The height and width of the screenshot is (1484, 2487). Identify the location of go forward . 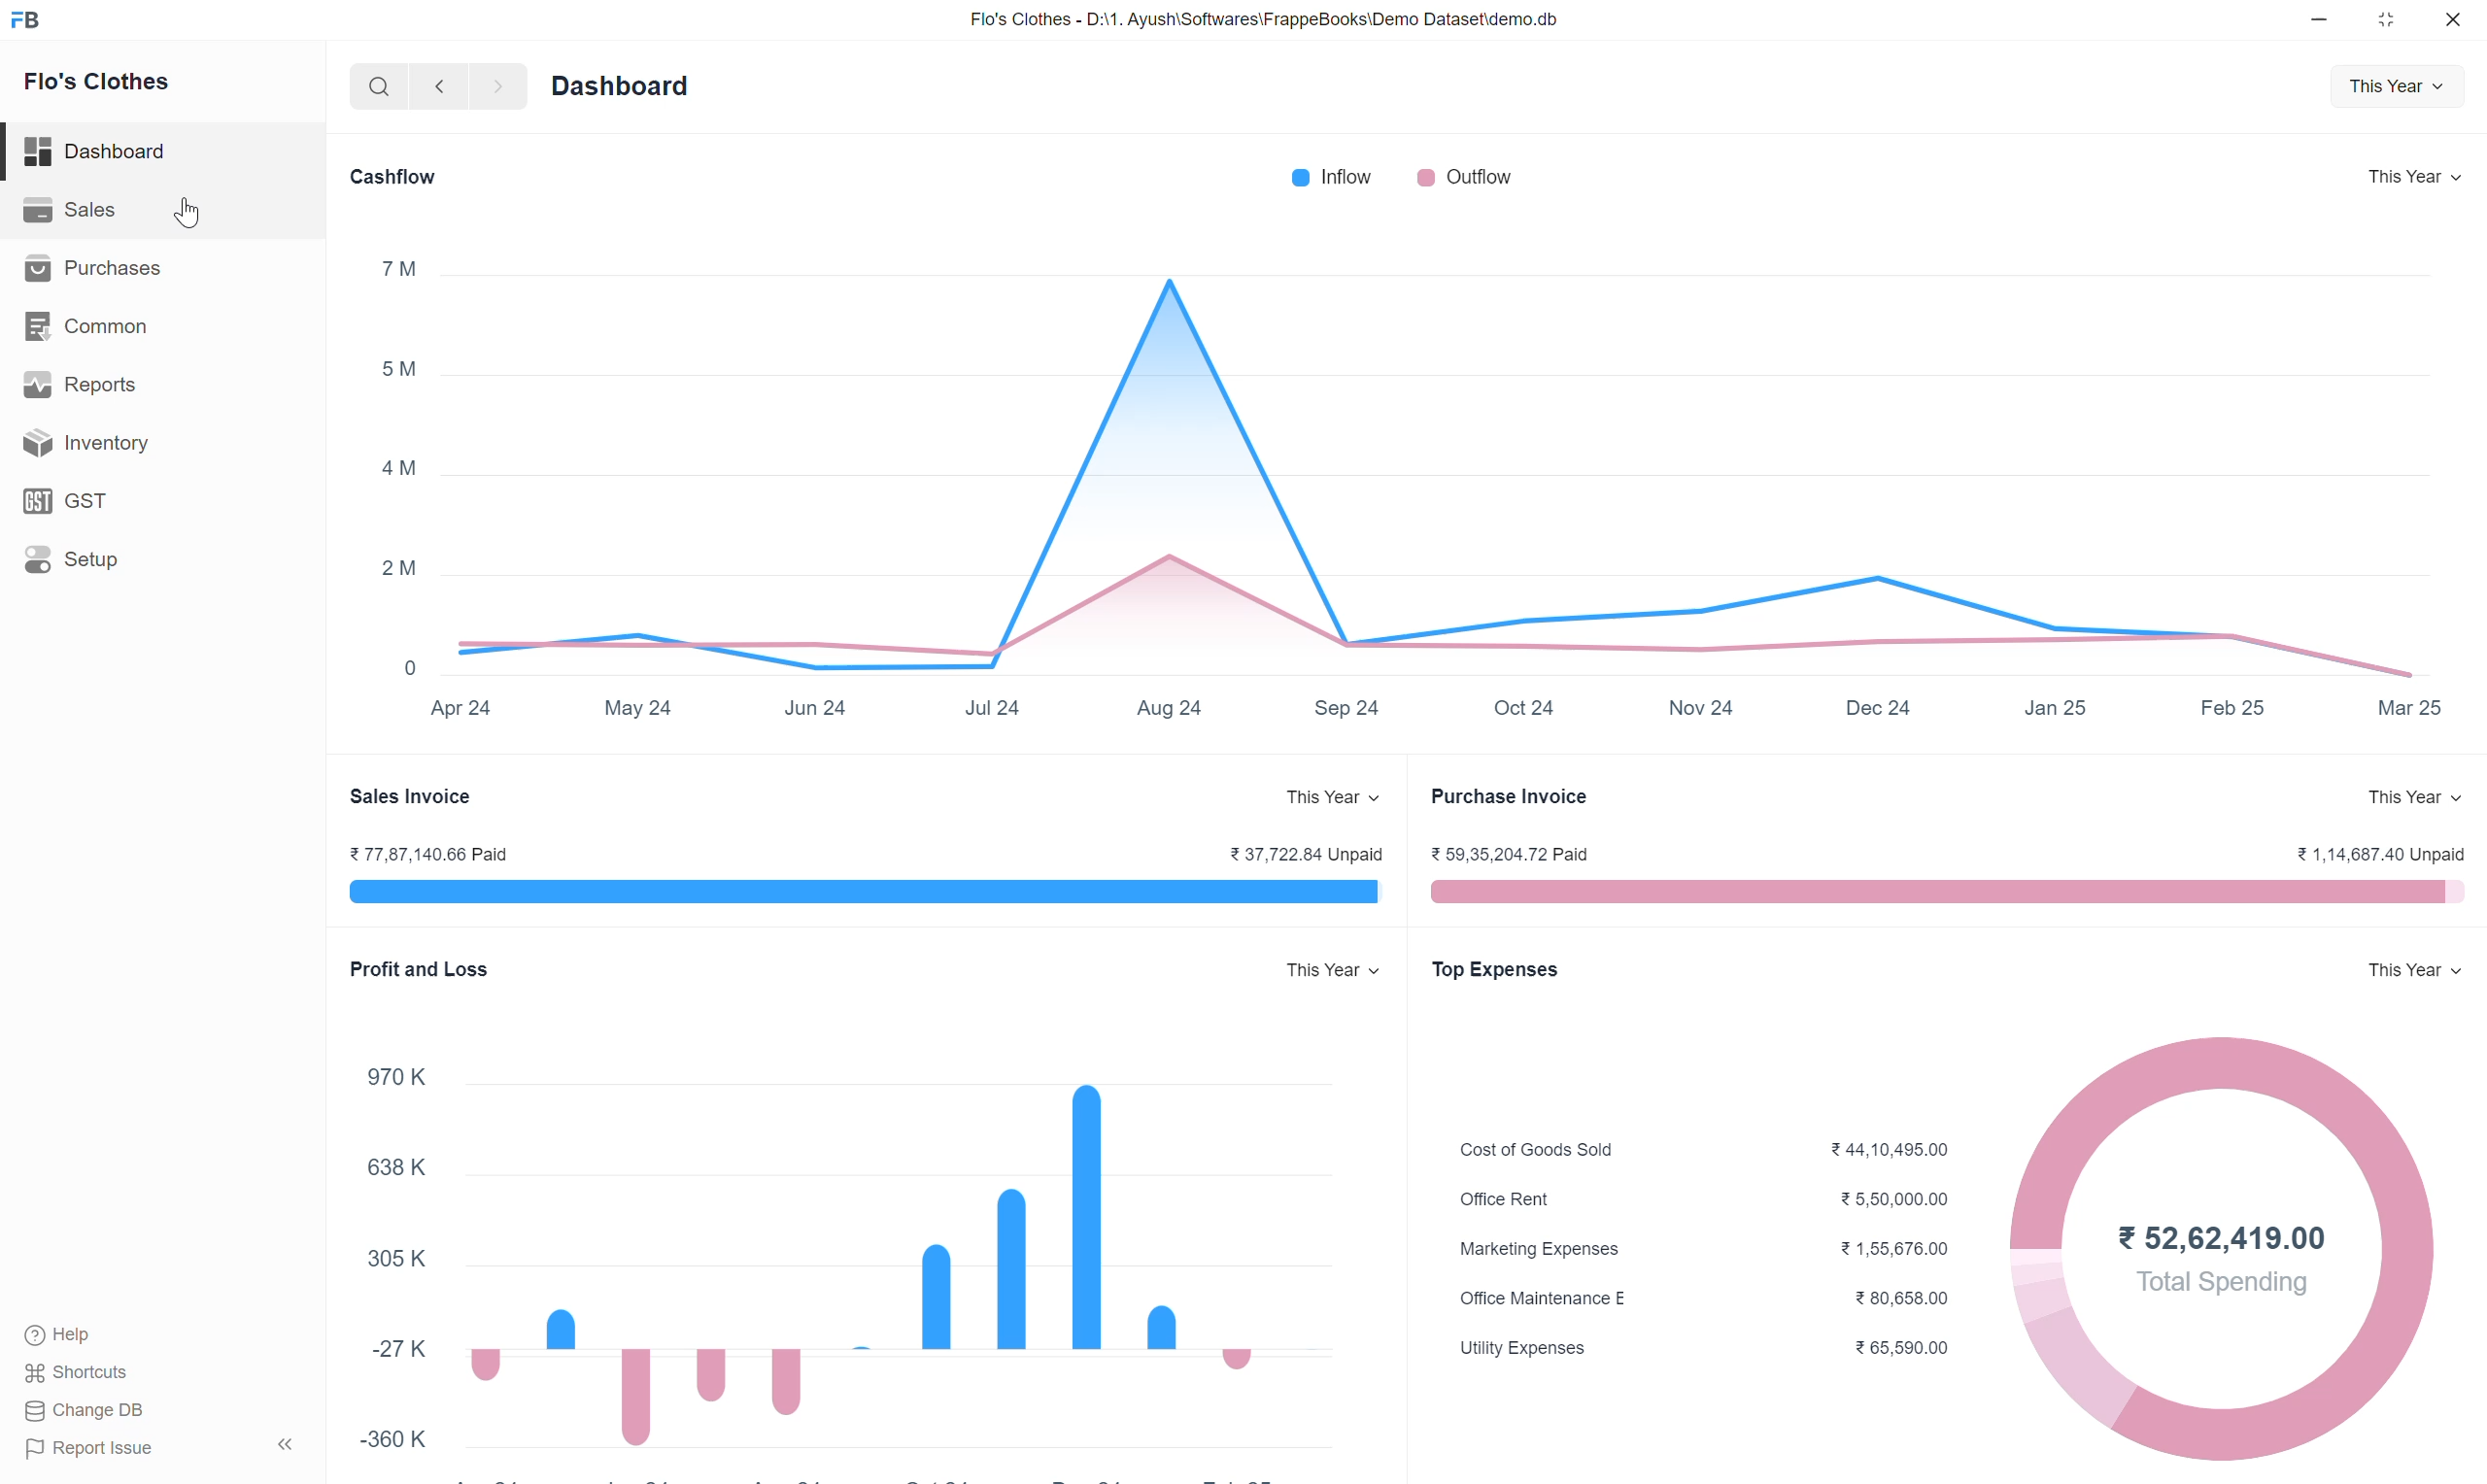
(493, 91).